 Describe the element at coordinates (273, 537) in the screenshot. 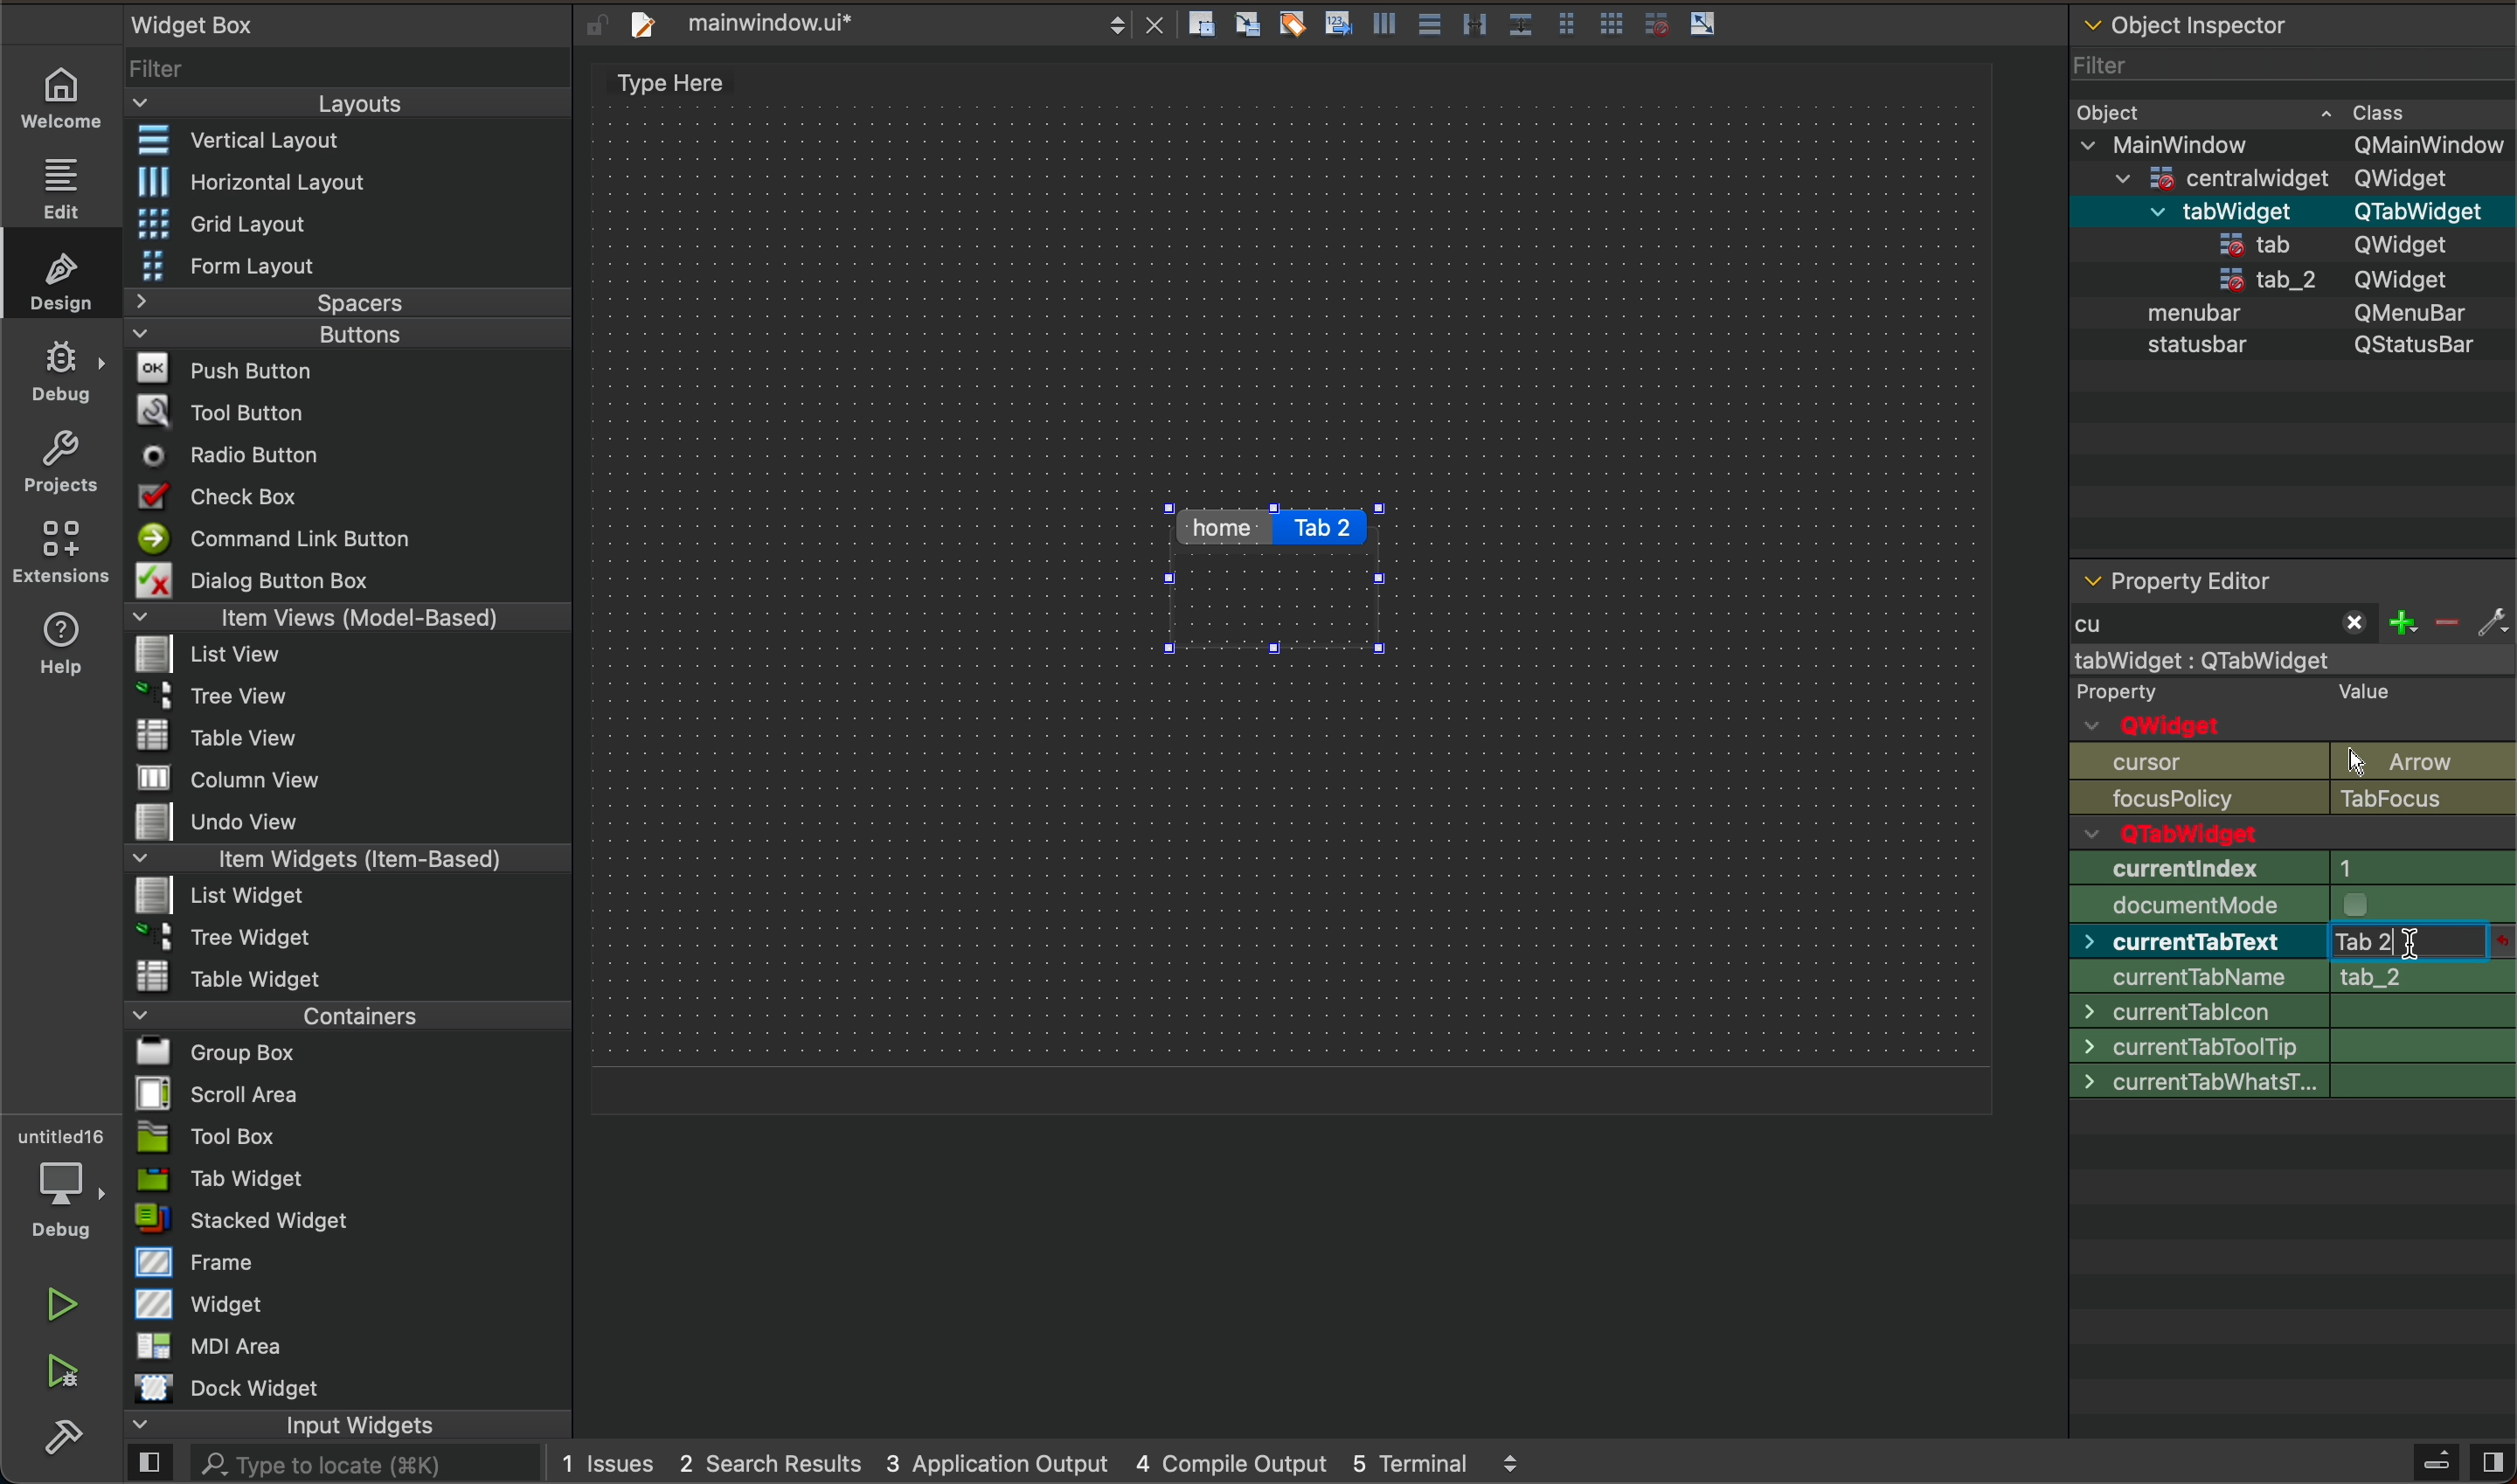

I see ` Command Link Button` at that location.